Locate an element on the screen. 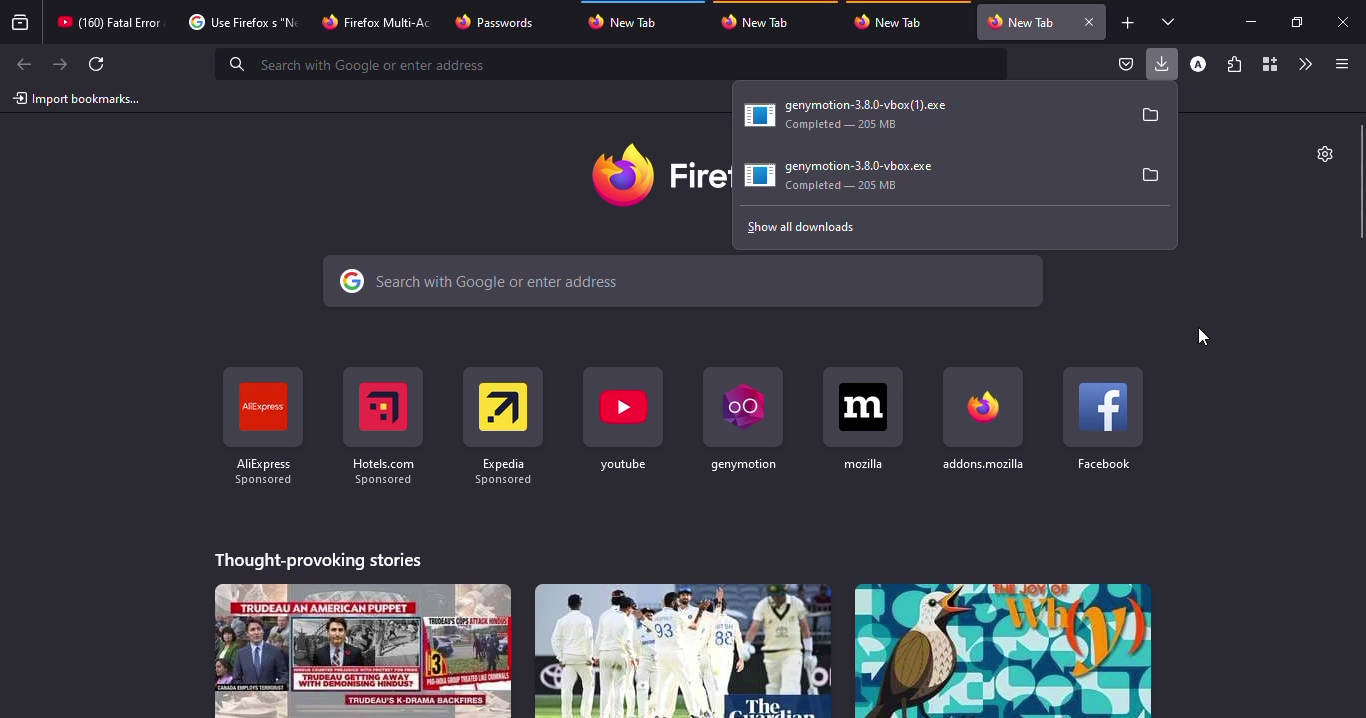 The image size is (1366, 718). shortcut is located at coordinates (1104, 418).